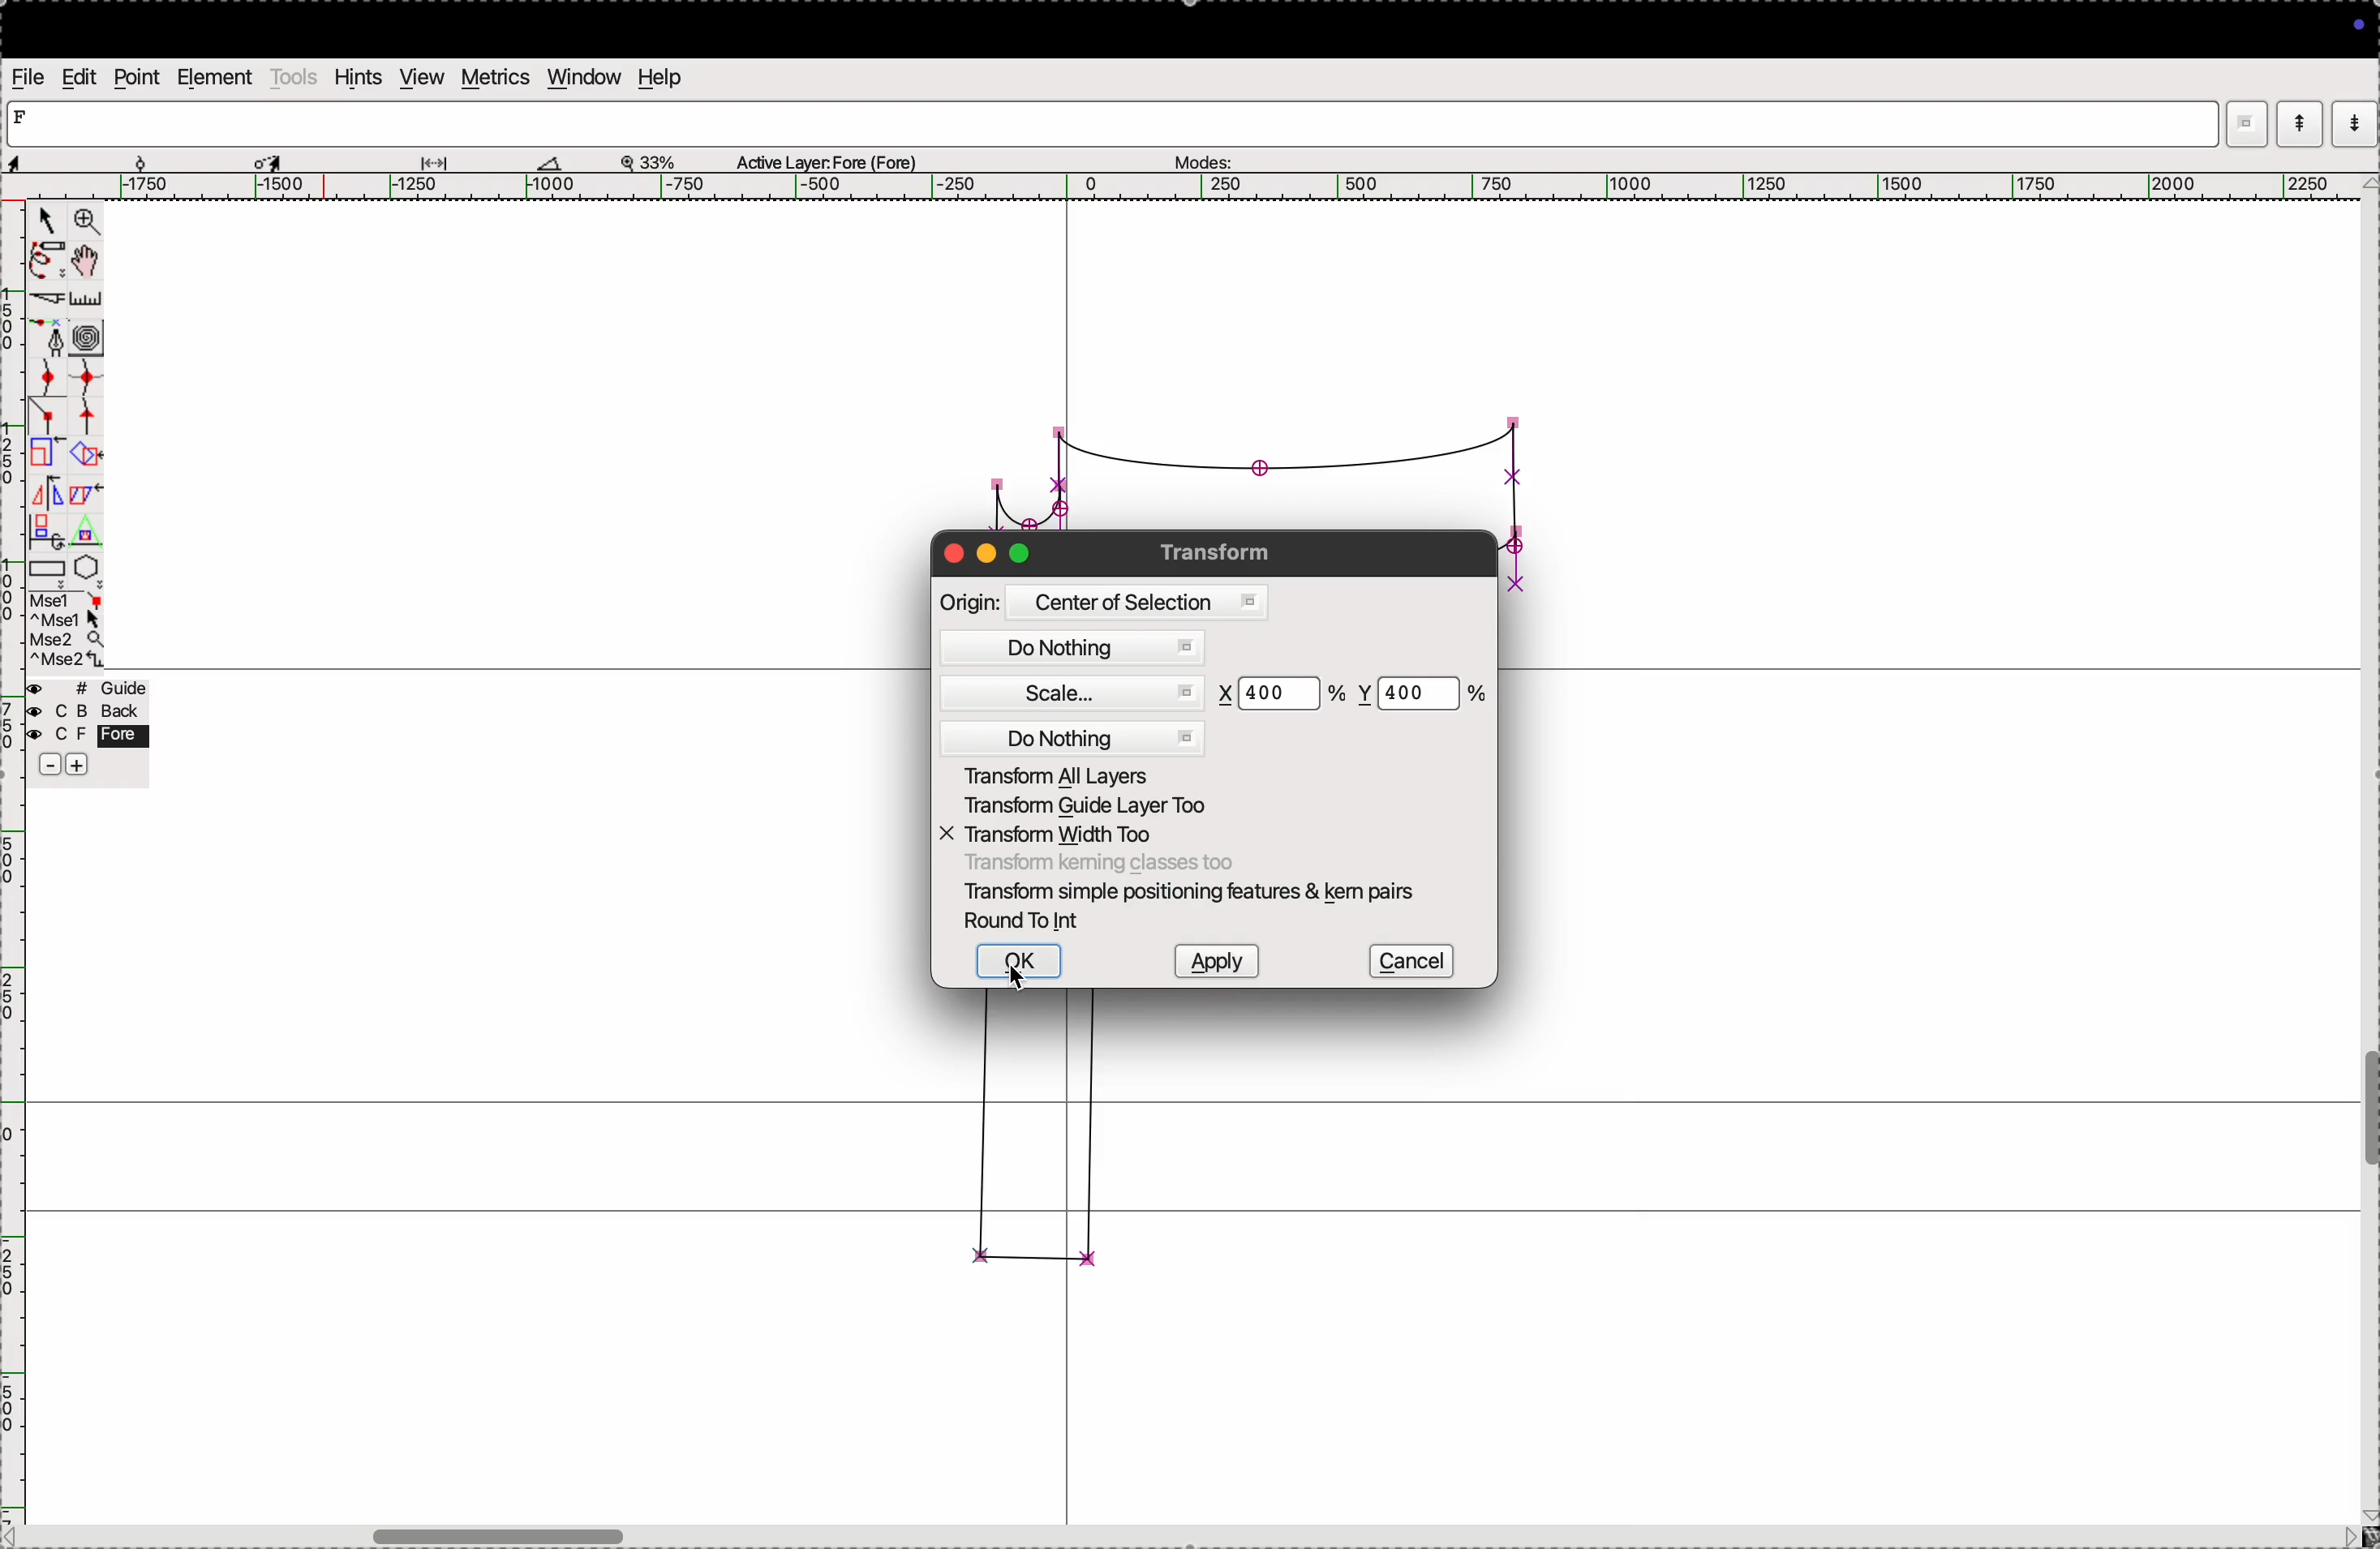 Image resolution: width=2380 pixels, height=1549 pixels. Describe the element at coordinates (585, 77) in the screenshot. I see `window` at that location.